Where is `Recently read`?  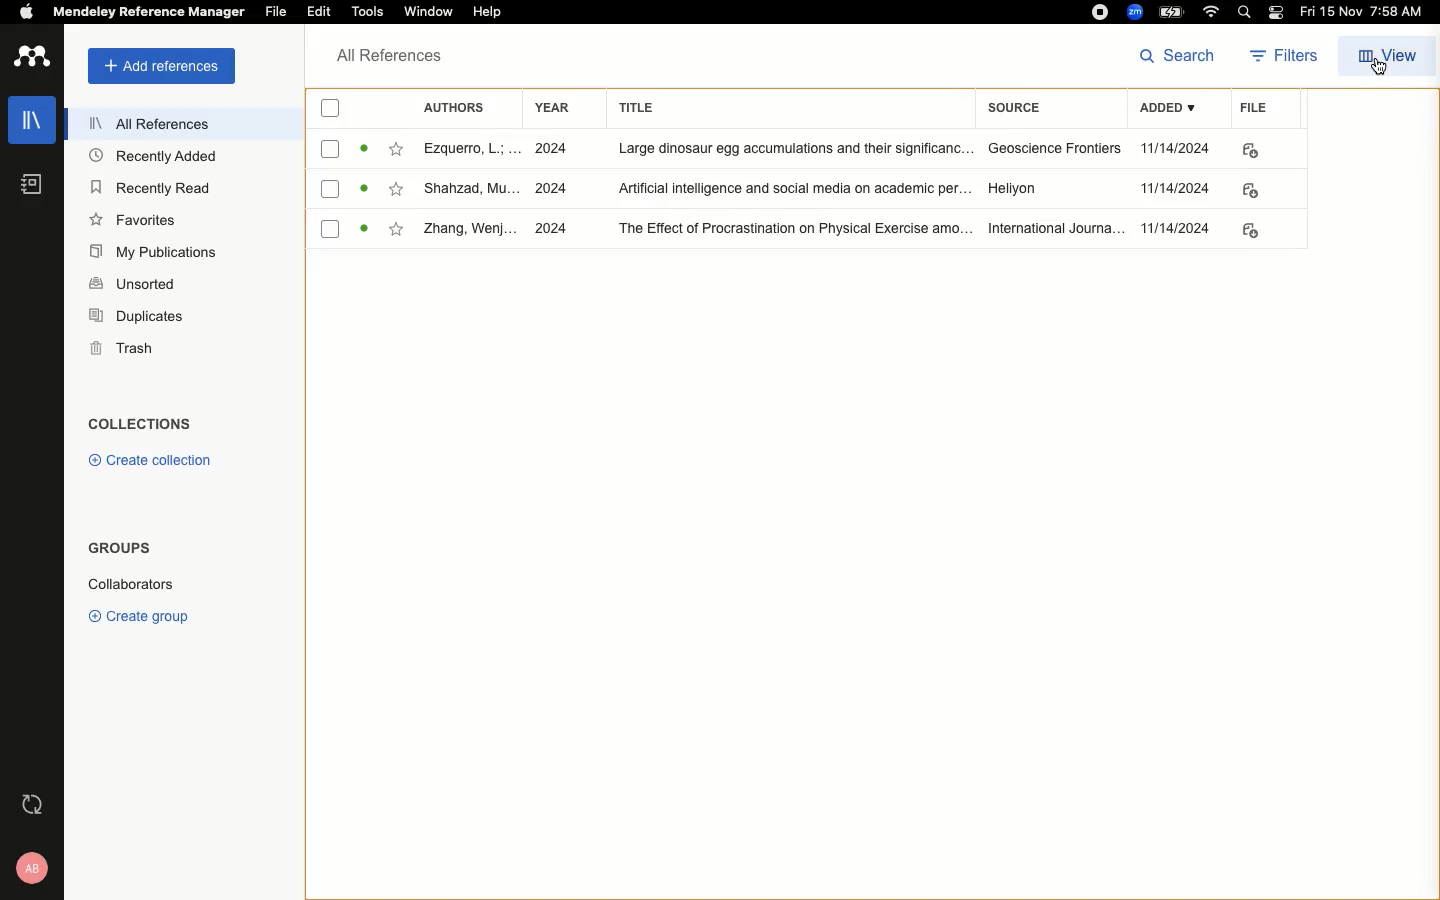 Recently read is located at coordinates (152, 187).